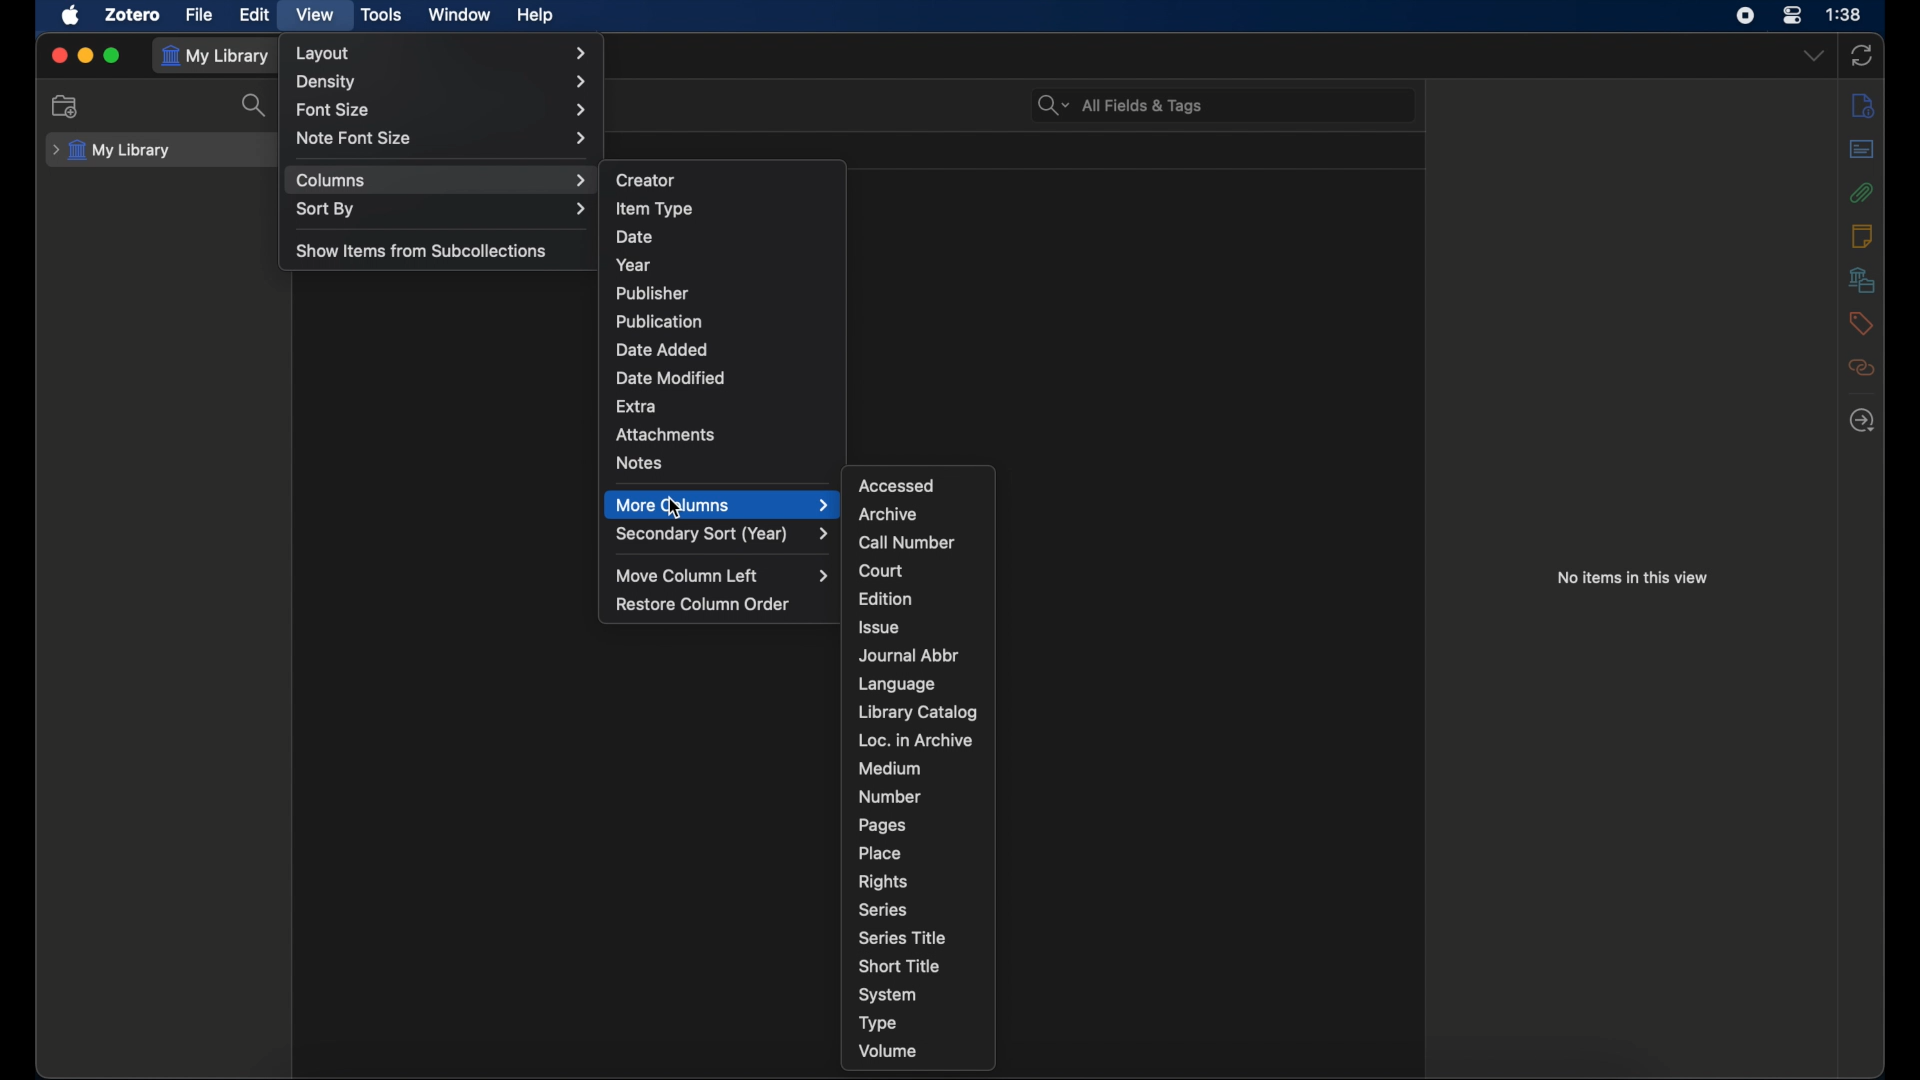 Image resolution: width=1920 pixels, height=1080 pixels. Describe the element at coordinates (679, 513) in the screenshot. I see `Cursor` at that location.